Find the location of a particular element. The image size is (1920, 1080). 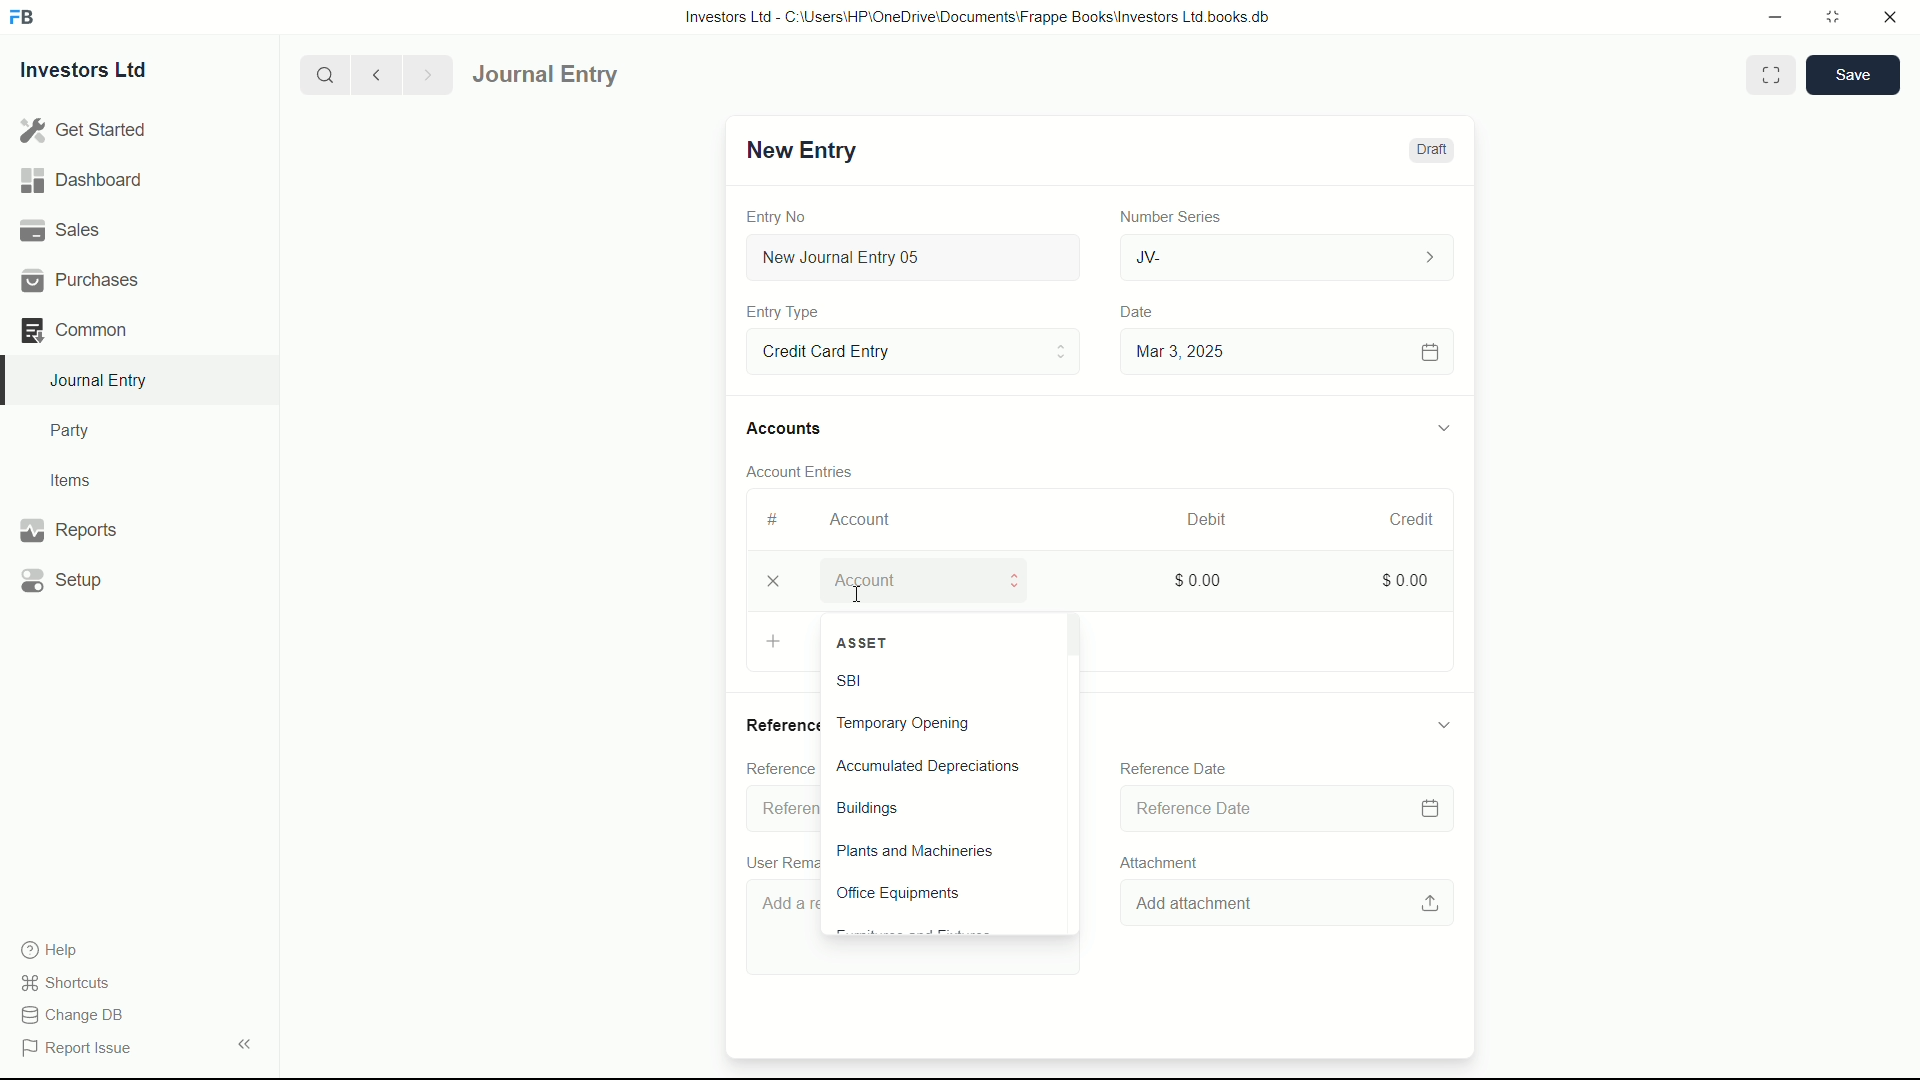

New Journal Entry 05 is located at coordinates (916, 258).